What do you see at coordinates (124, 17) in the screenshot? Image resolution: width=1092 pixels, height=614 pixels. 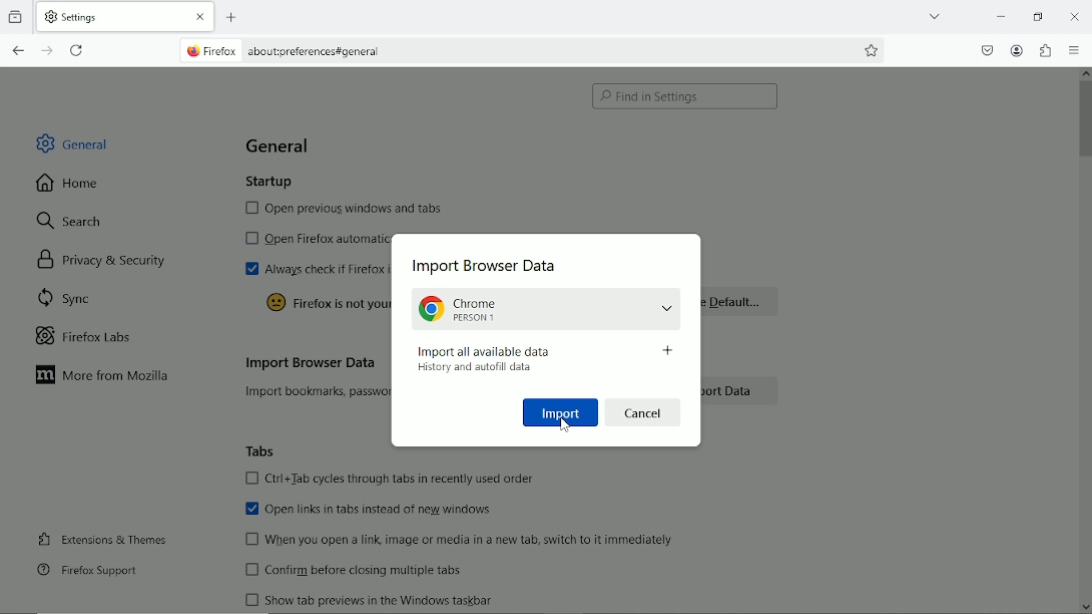 I see `Current tab` at bounding box center [124, 17].